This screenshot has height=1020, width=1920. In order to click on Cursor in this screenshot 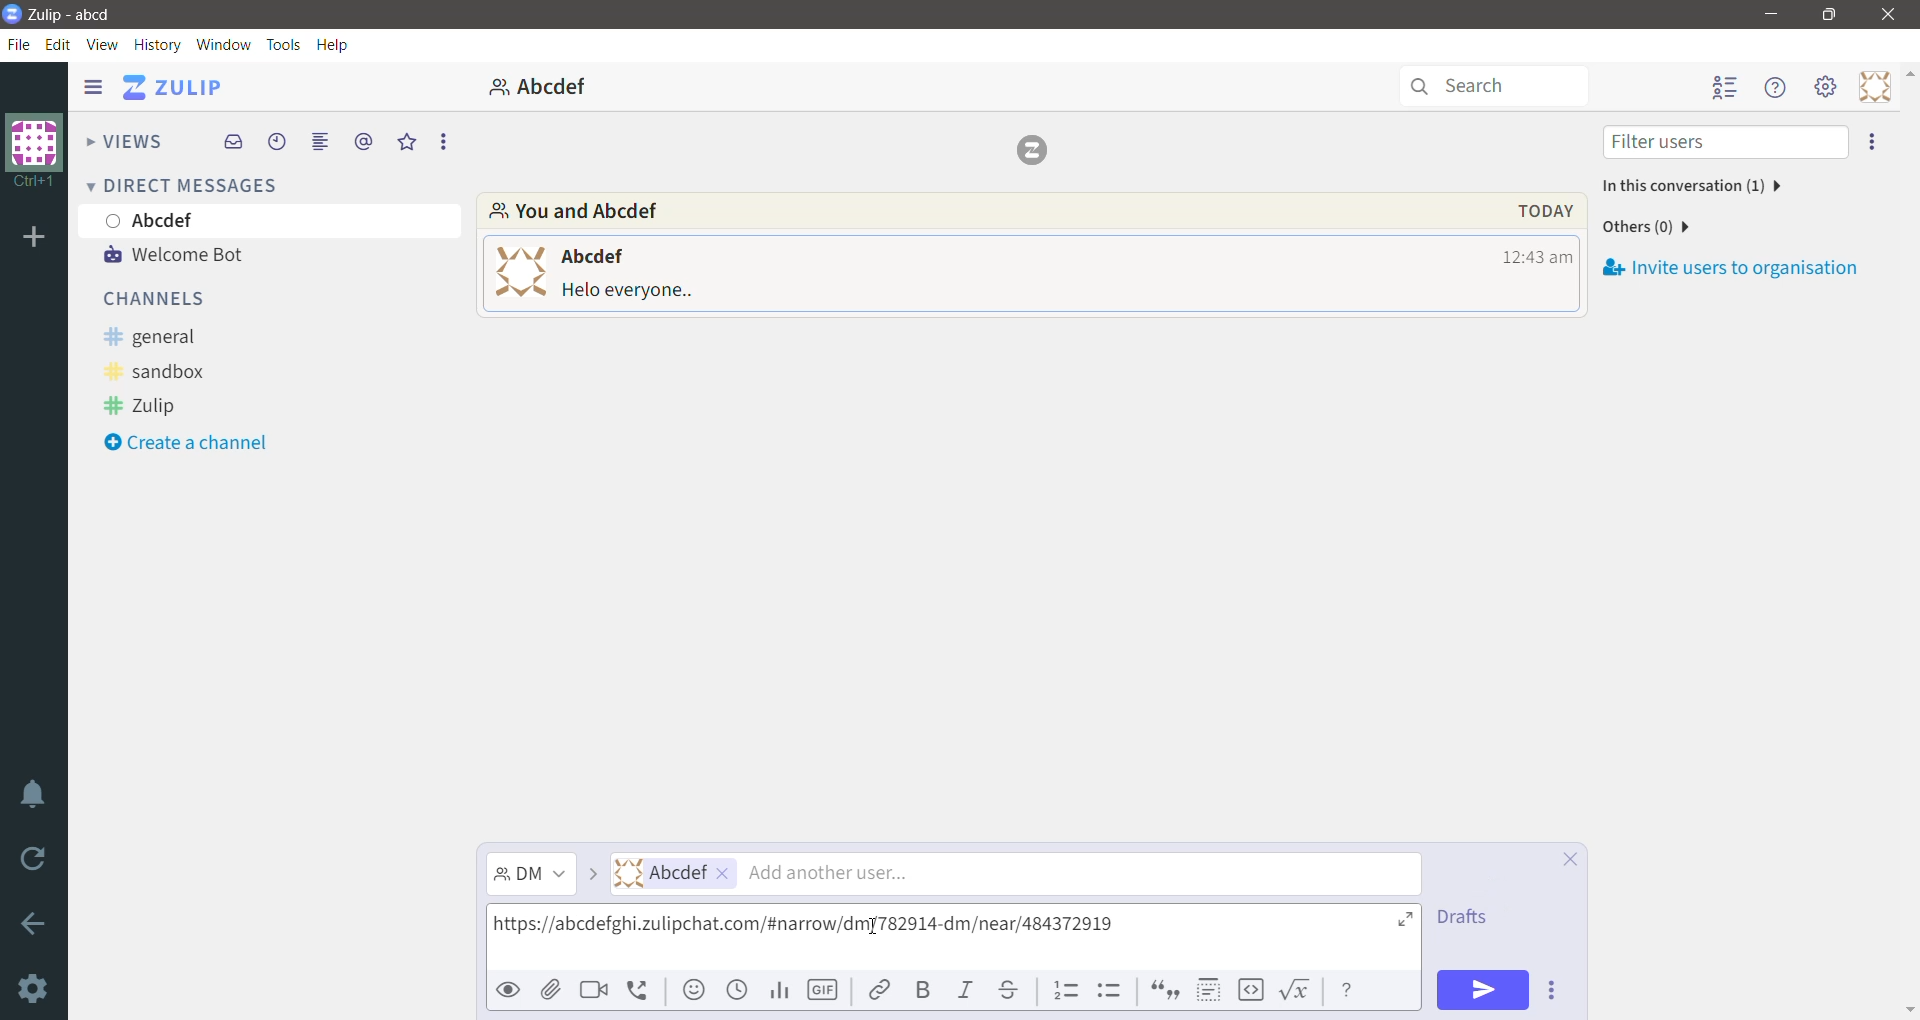, I will do `click(875, 927)`.